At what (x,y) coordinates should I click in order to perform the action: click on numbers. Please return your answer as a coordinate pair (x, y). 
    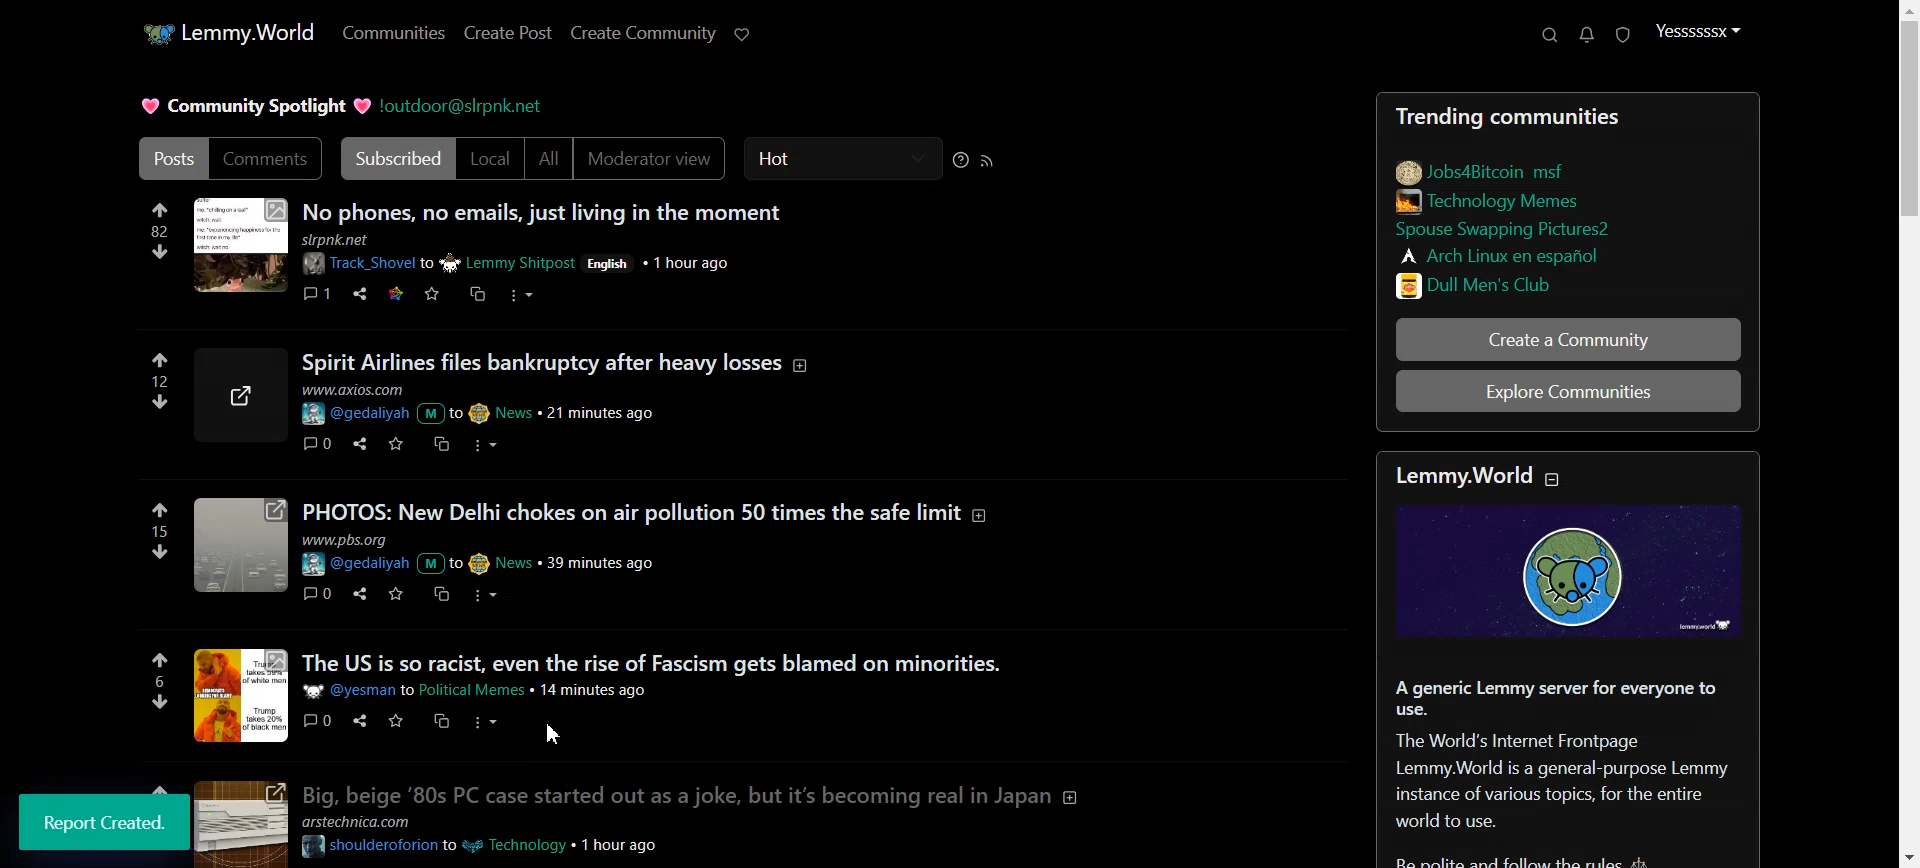
    Looking at the image, I should click on (159, 231).